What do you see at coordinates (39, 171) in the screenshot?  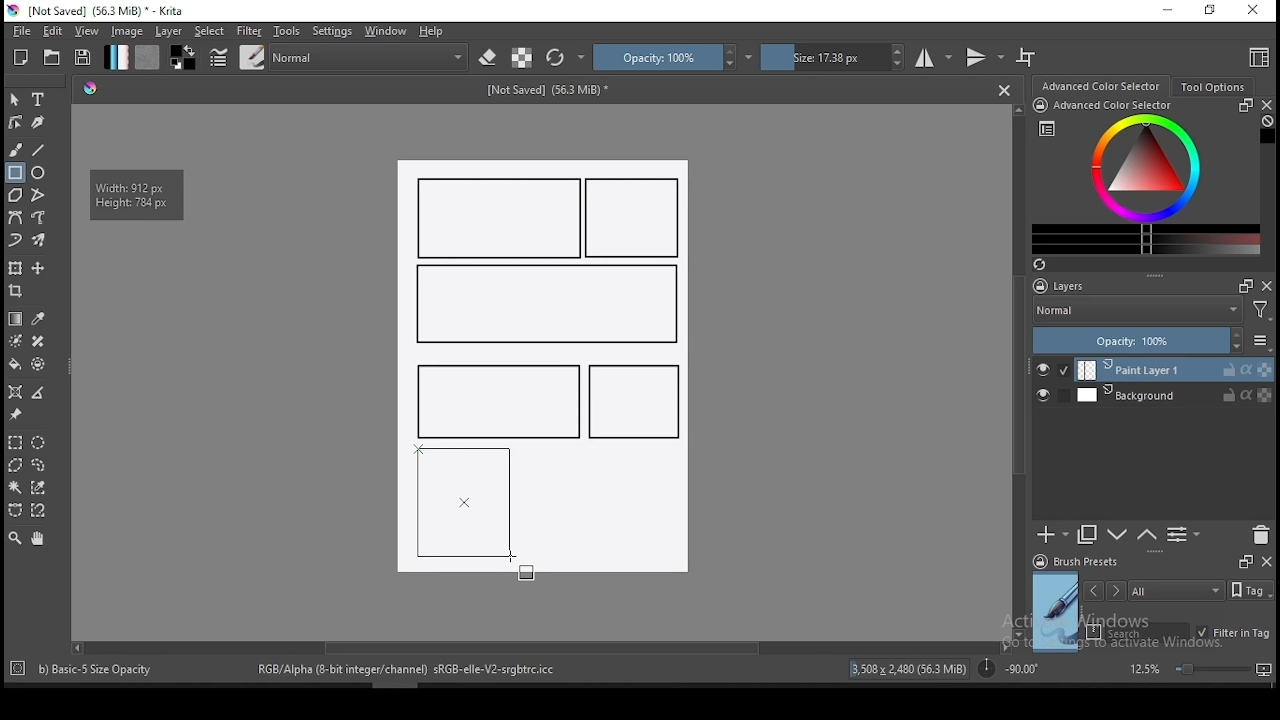 I see `ellipse tool` at bounding box center [39, 171].